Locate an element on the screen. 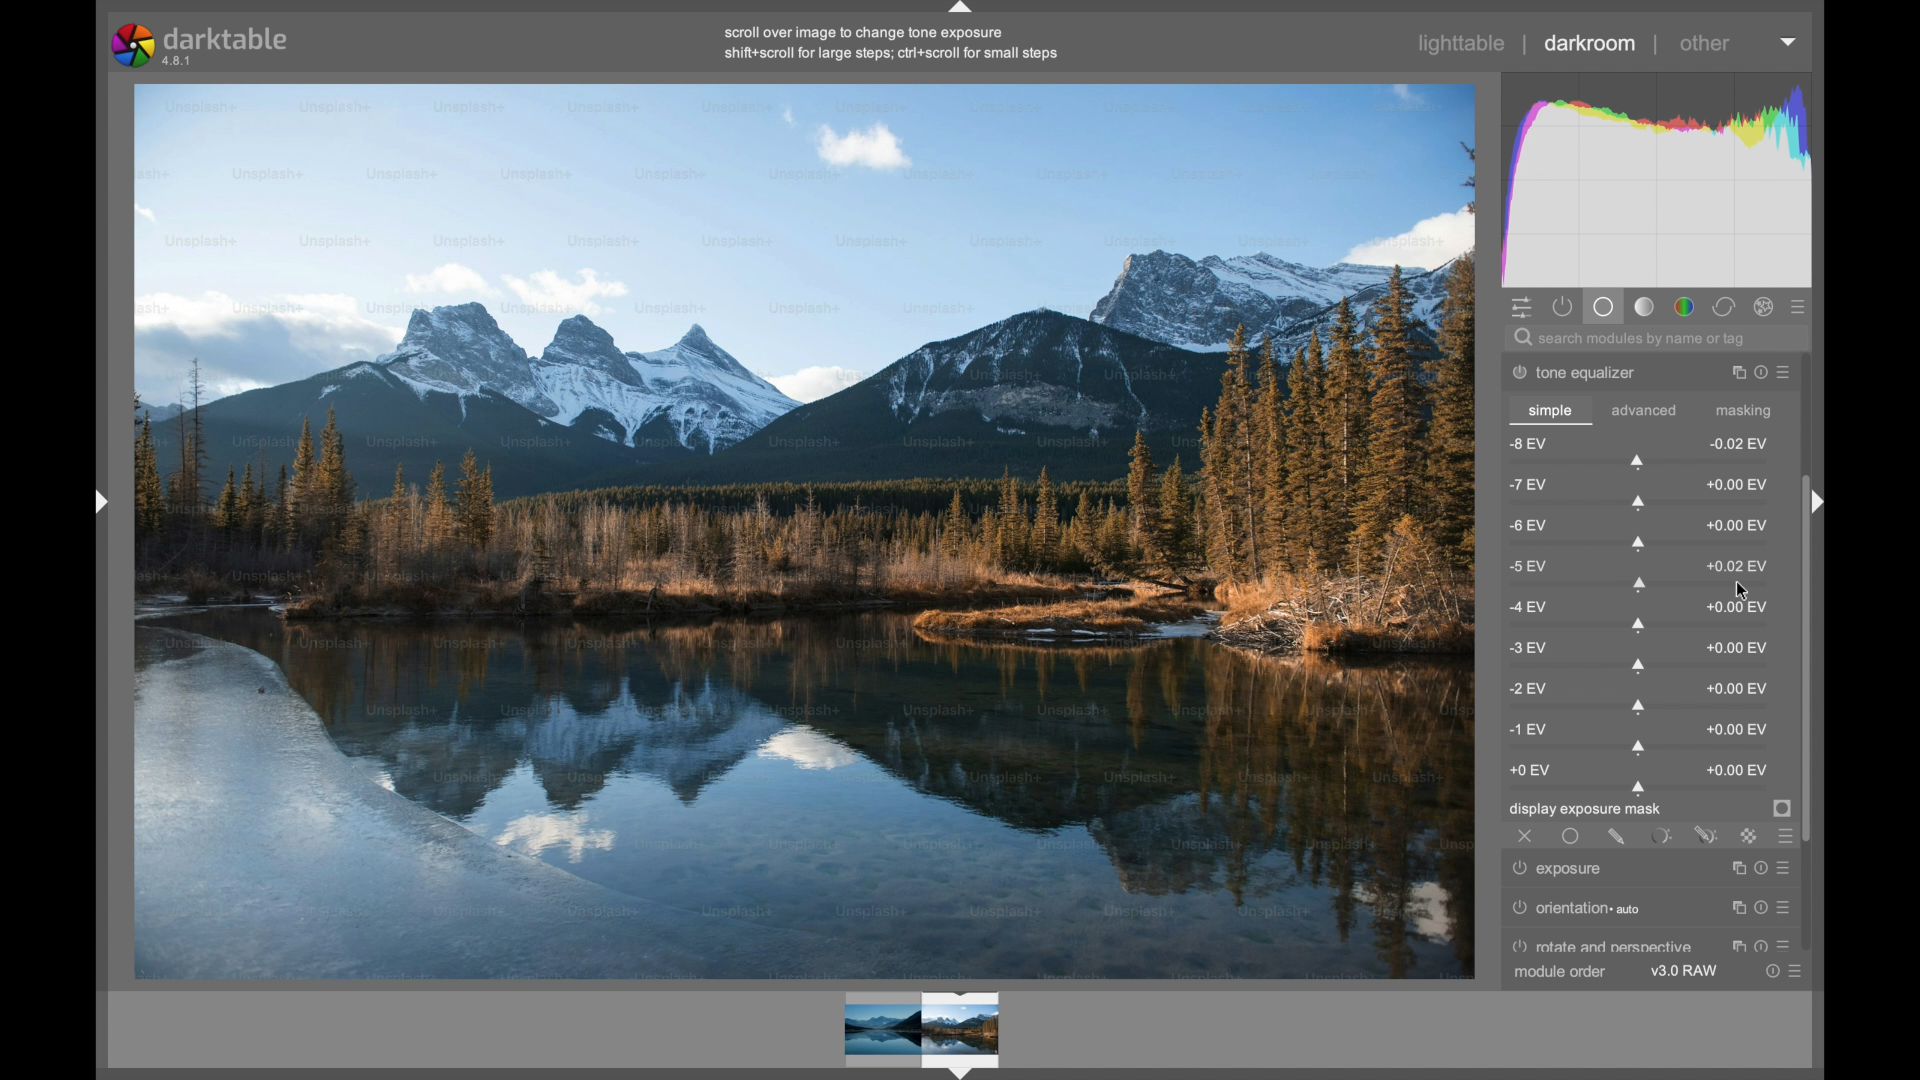 The height and width of the screenshot is (1080, 1920). show active module is located at coordinates (1563, 307).